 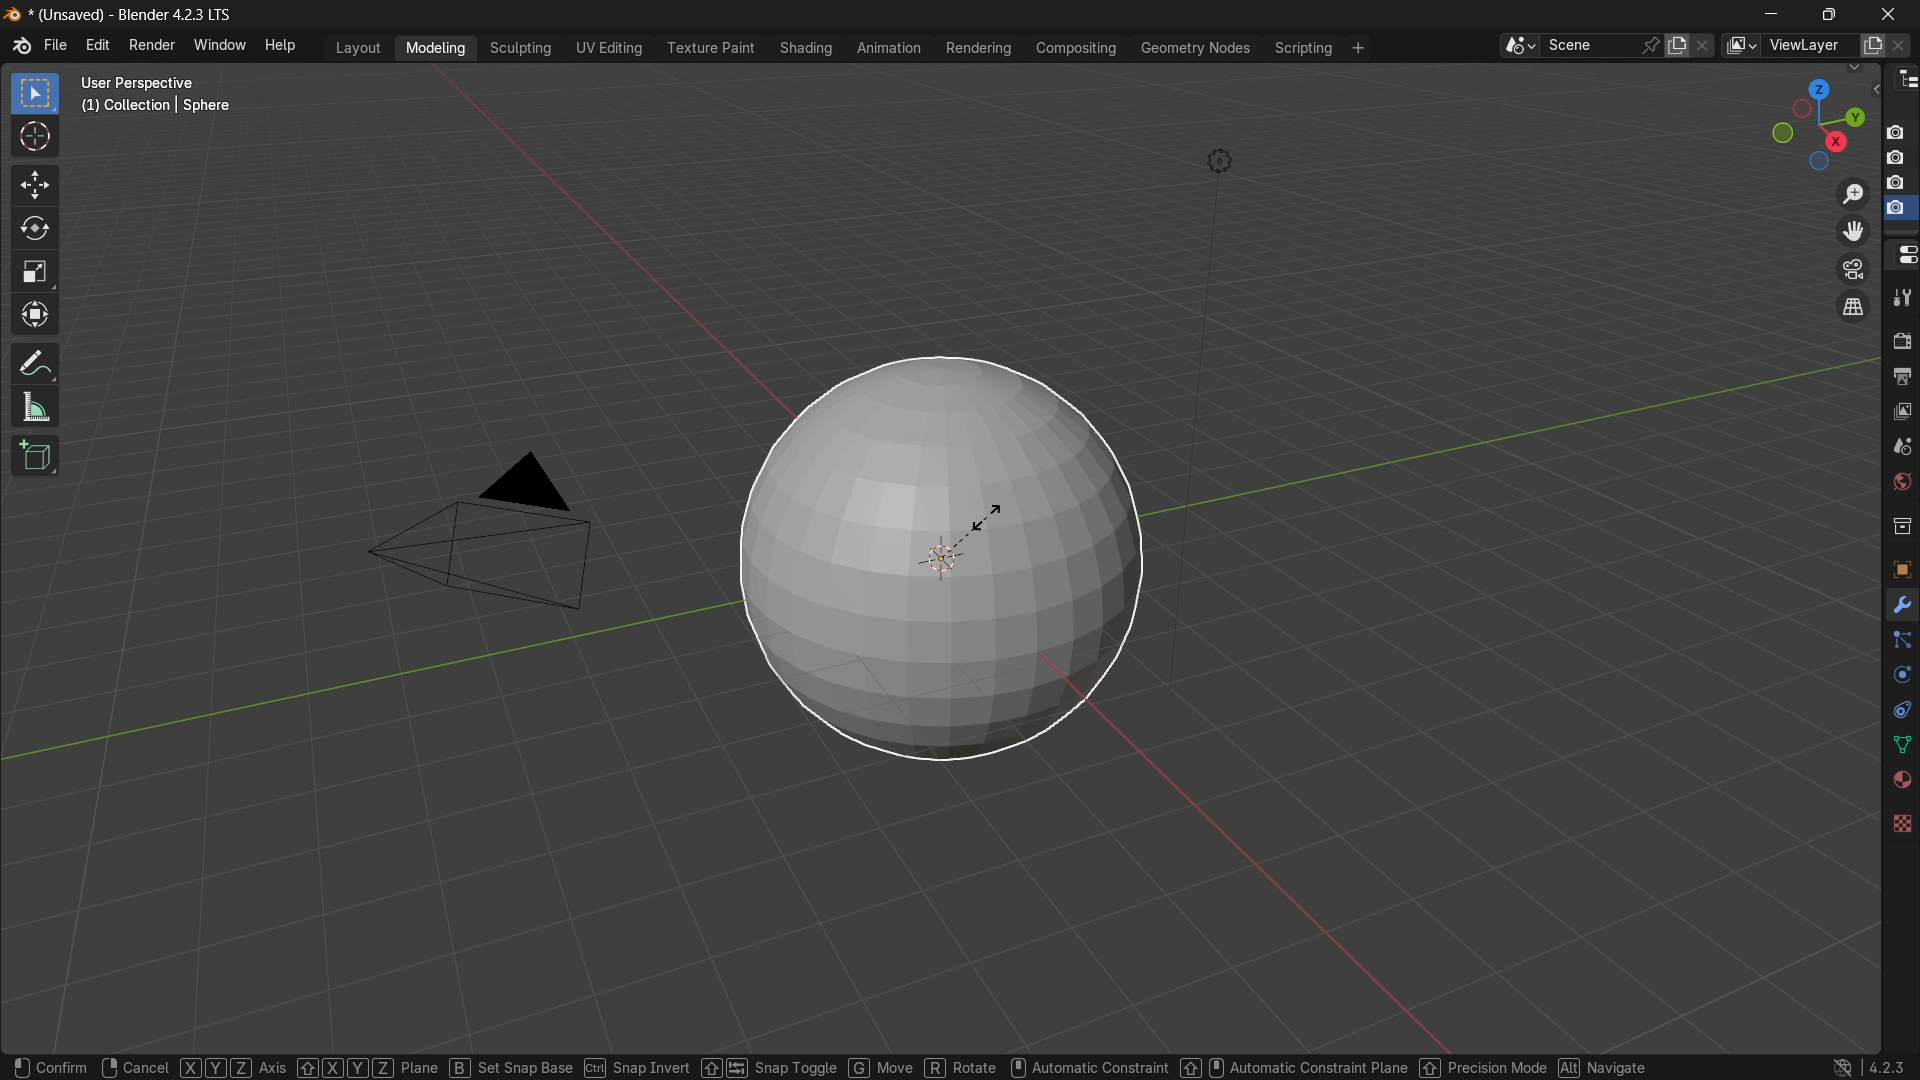 I want to click on capture, so click(x=1900, y=184).